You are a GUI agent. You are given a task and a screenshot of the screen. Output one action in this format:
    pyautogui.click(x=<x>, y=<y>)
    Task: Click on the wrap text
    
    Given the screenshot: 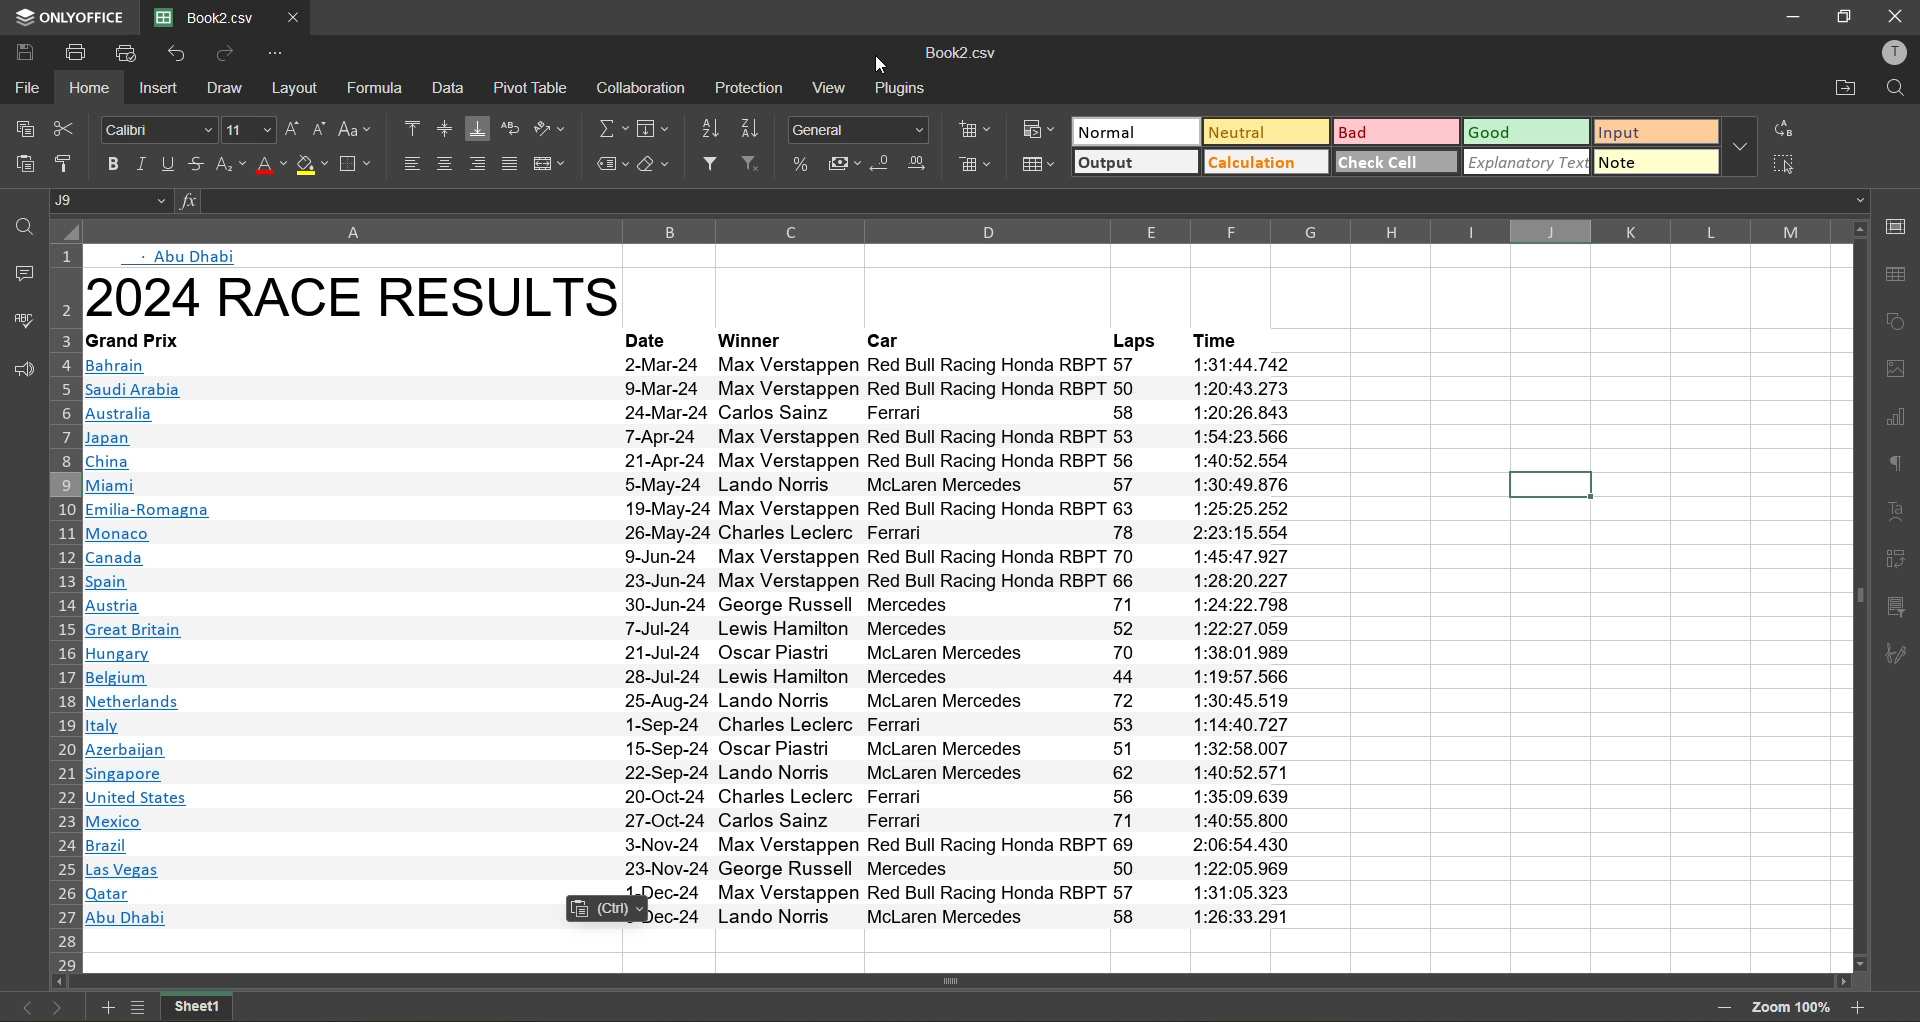 What is the action you would take?
    pyautogui.click(x=511, y=130)
    